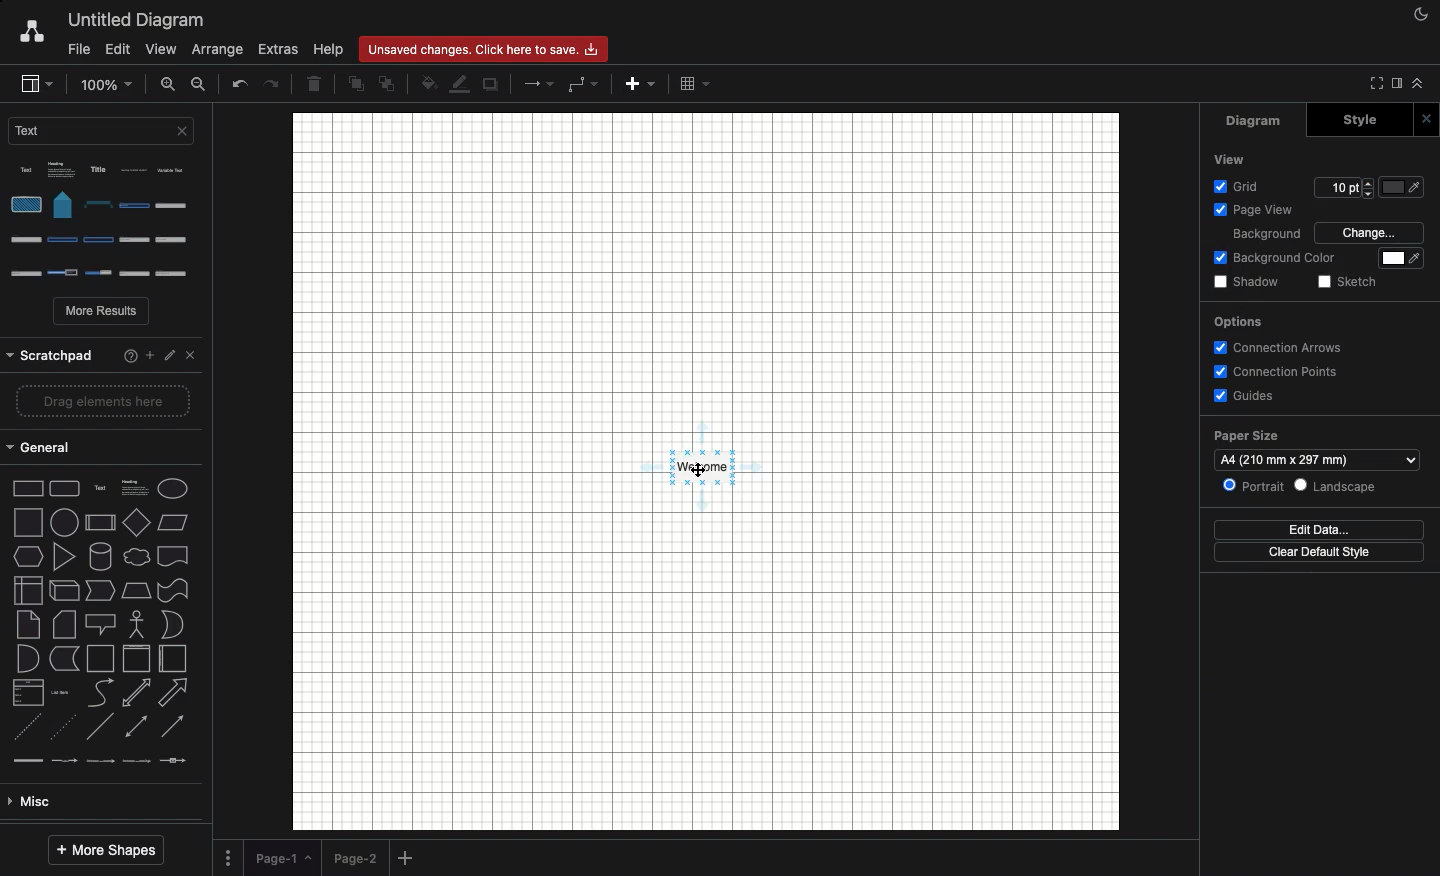  I want to click on Arrow, so click(540, 83).